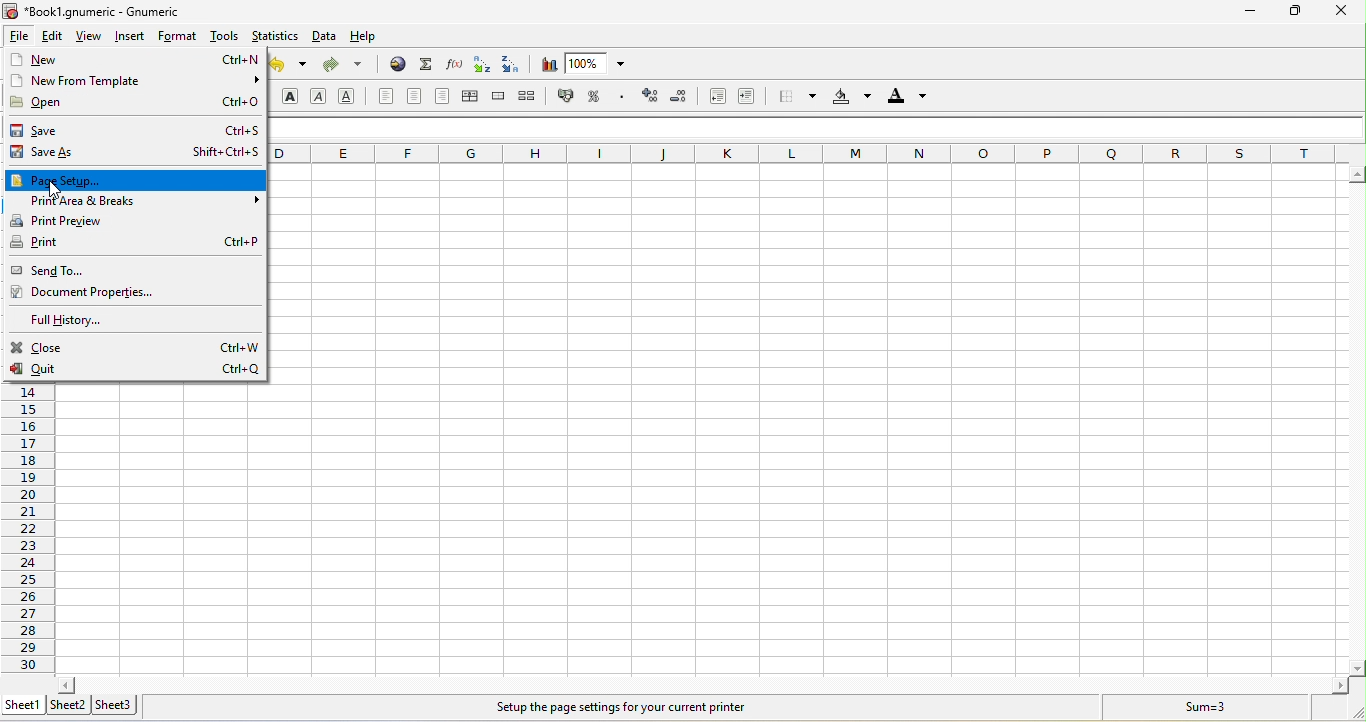 The height and width of the screenshot is (722, 1366). What do you see at coordinates (134, 103) in the screenshot?
I see `open` at bounding box center [134, 103].